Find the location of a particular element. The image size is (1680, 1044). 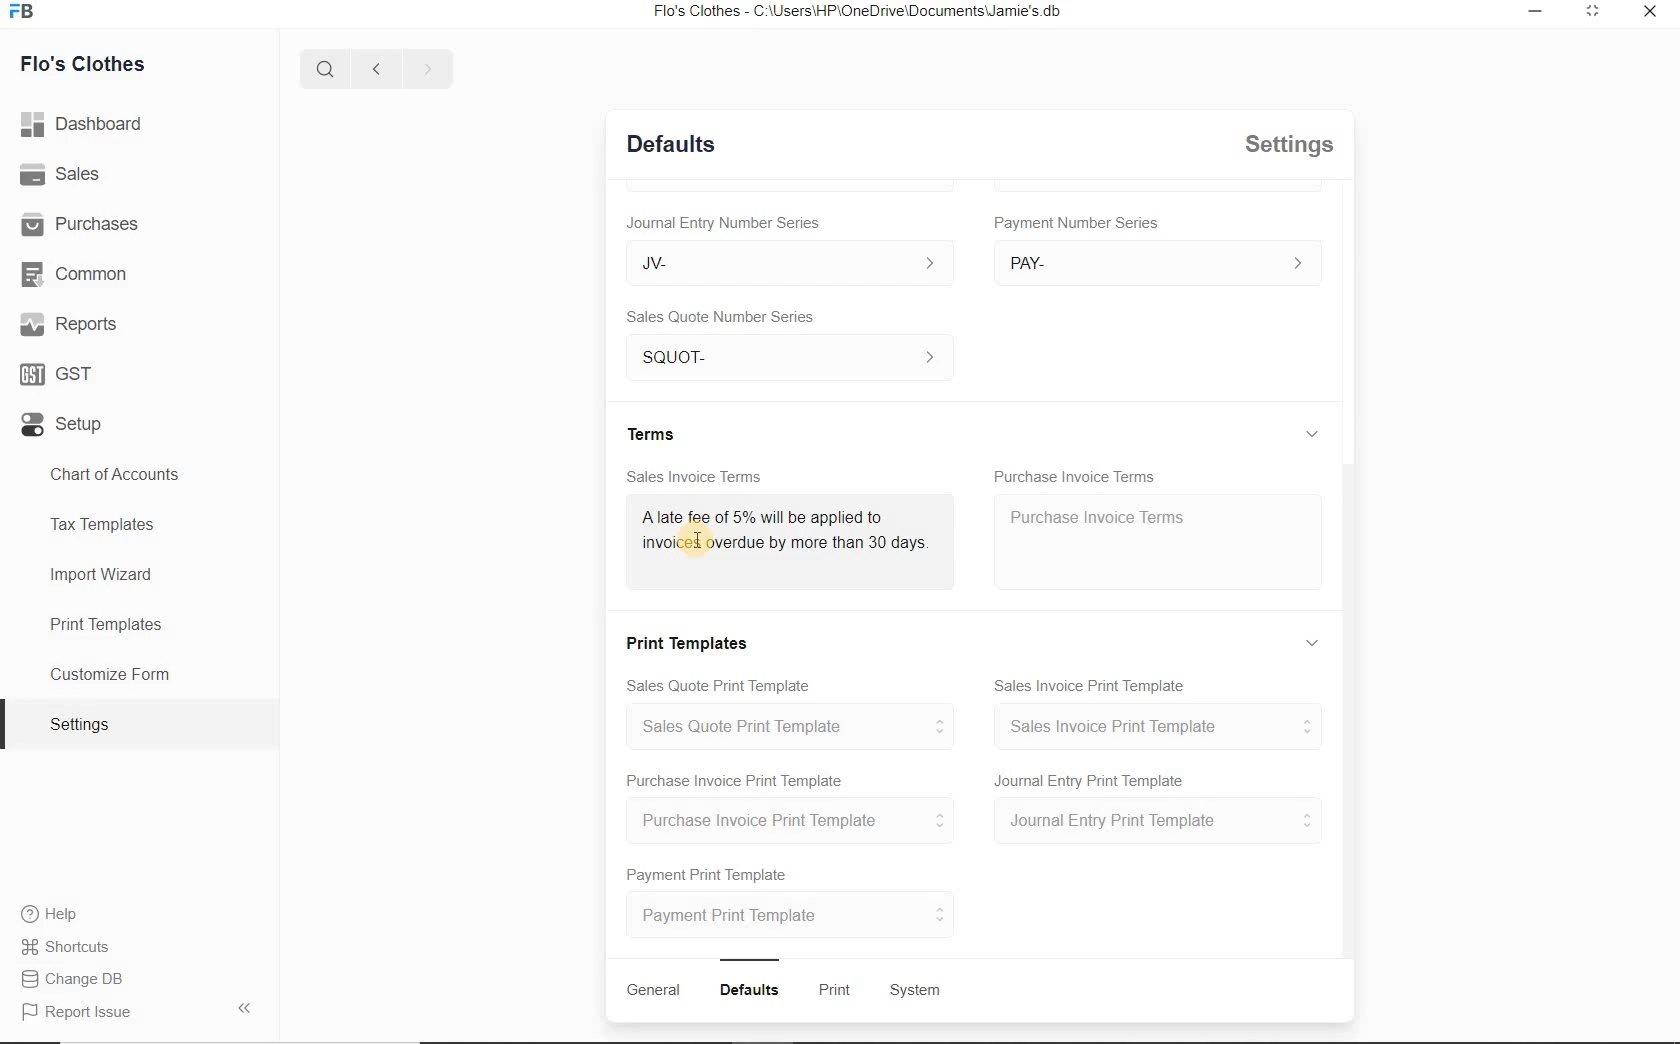

Chart of Accounts is located at coordinates (116, 473).